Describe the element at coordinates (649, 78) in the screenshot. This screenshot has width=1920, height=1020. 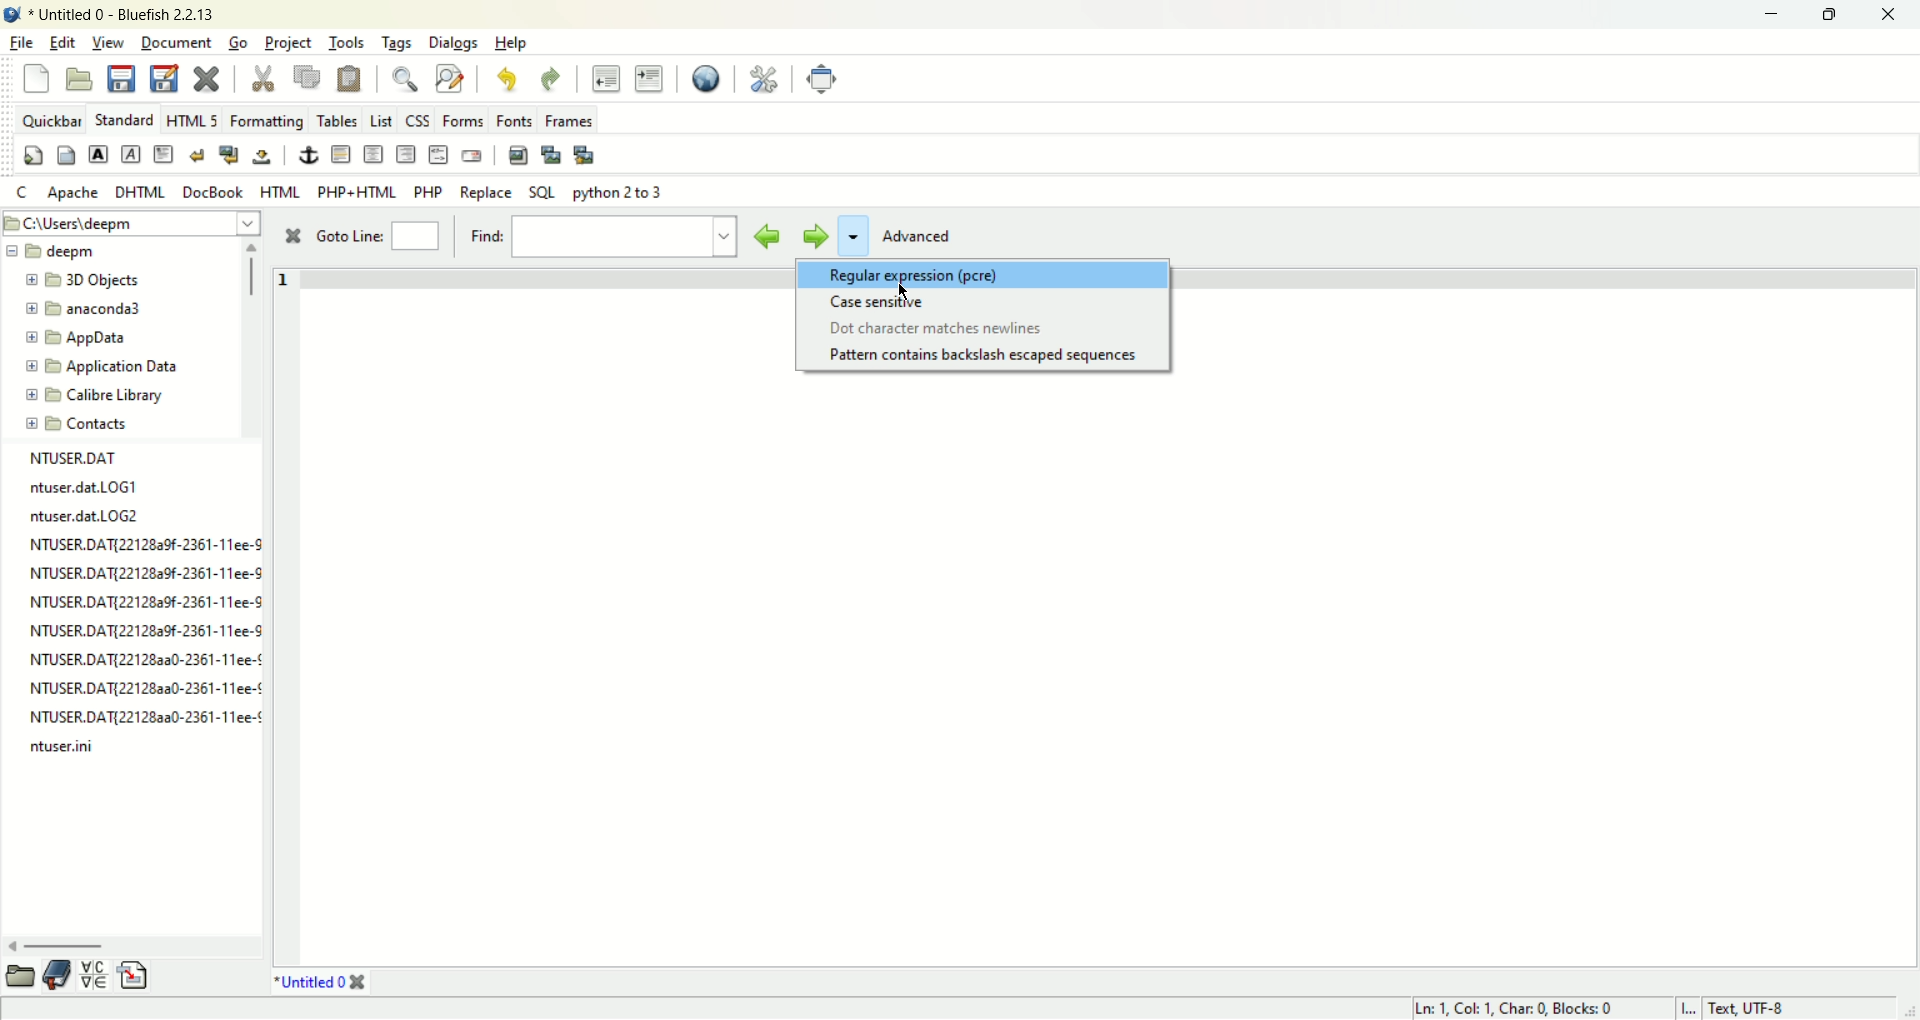
I see `indent` at that location.